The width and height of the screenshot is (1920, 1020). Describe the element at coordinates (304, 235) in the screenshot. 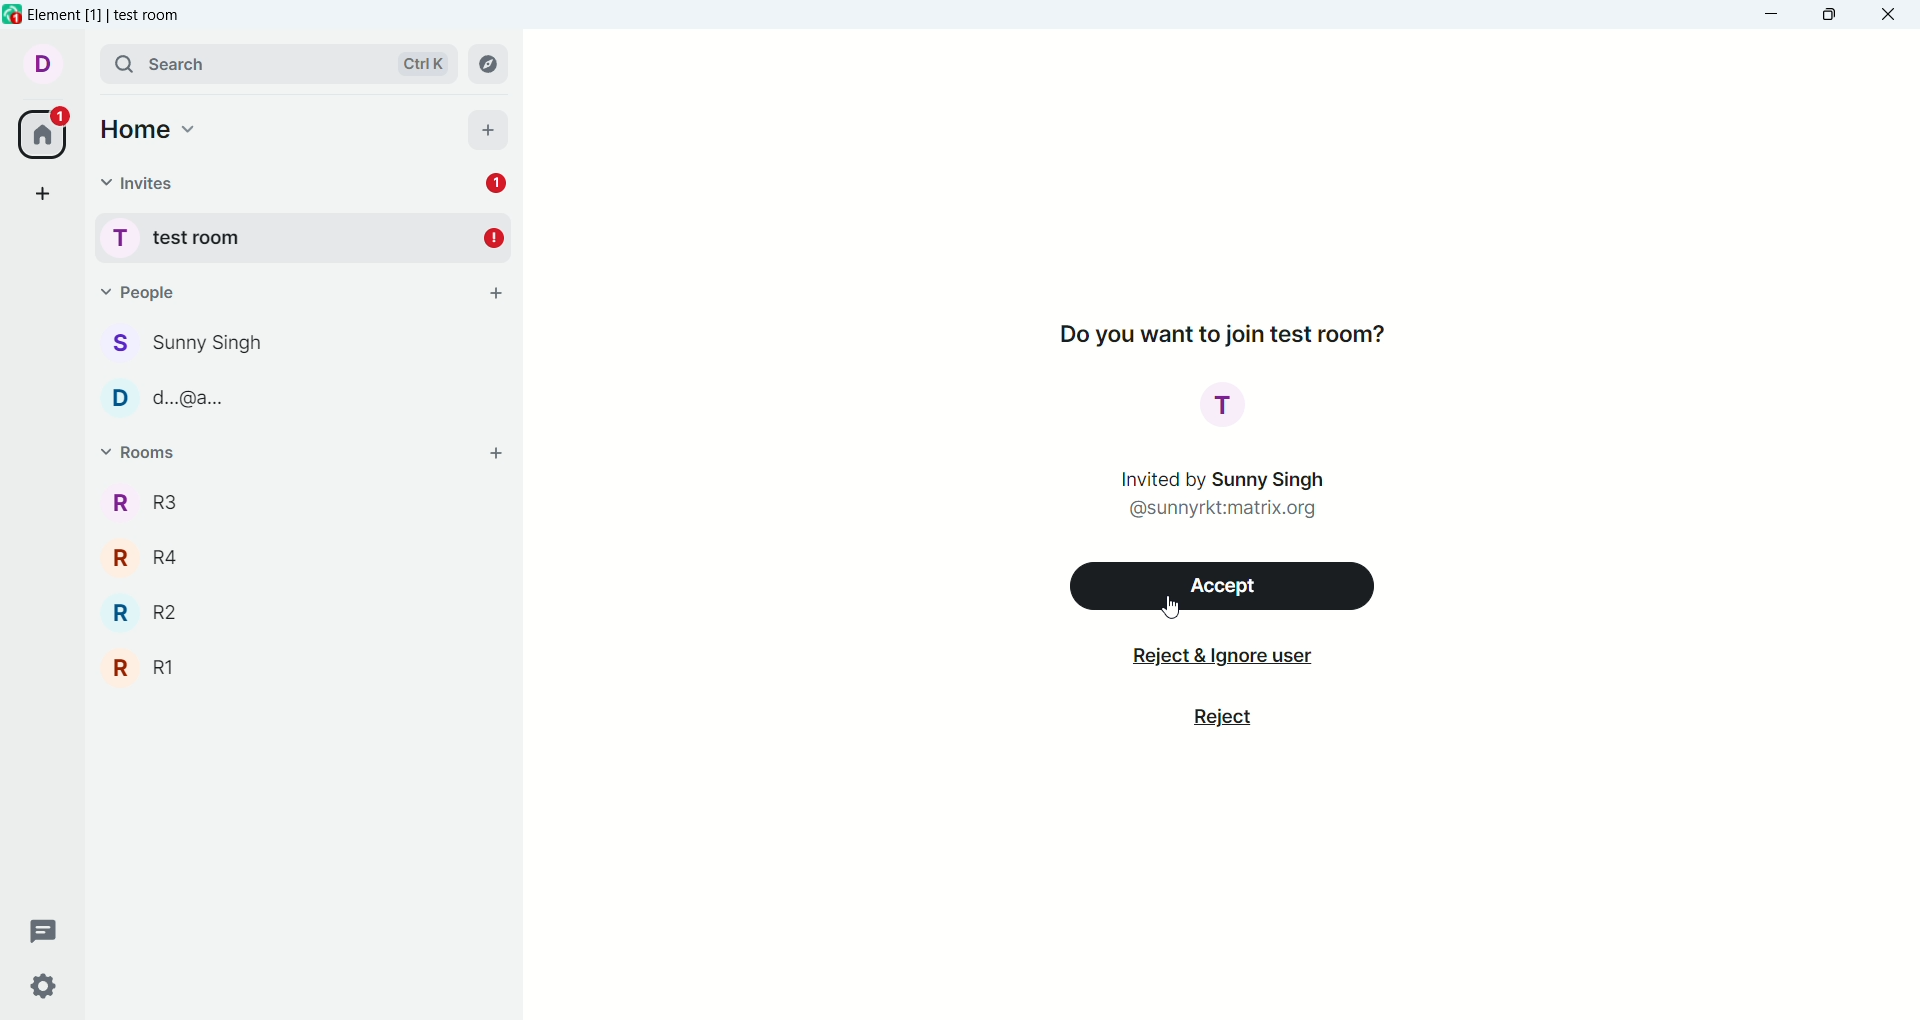

I see `test room` at that location.